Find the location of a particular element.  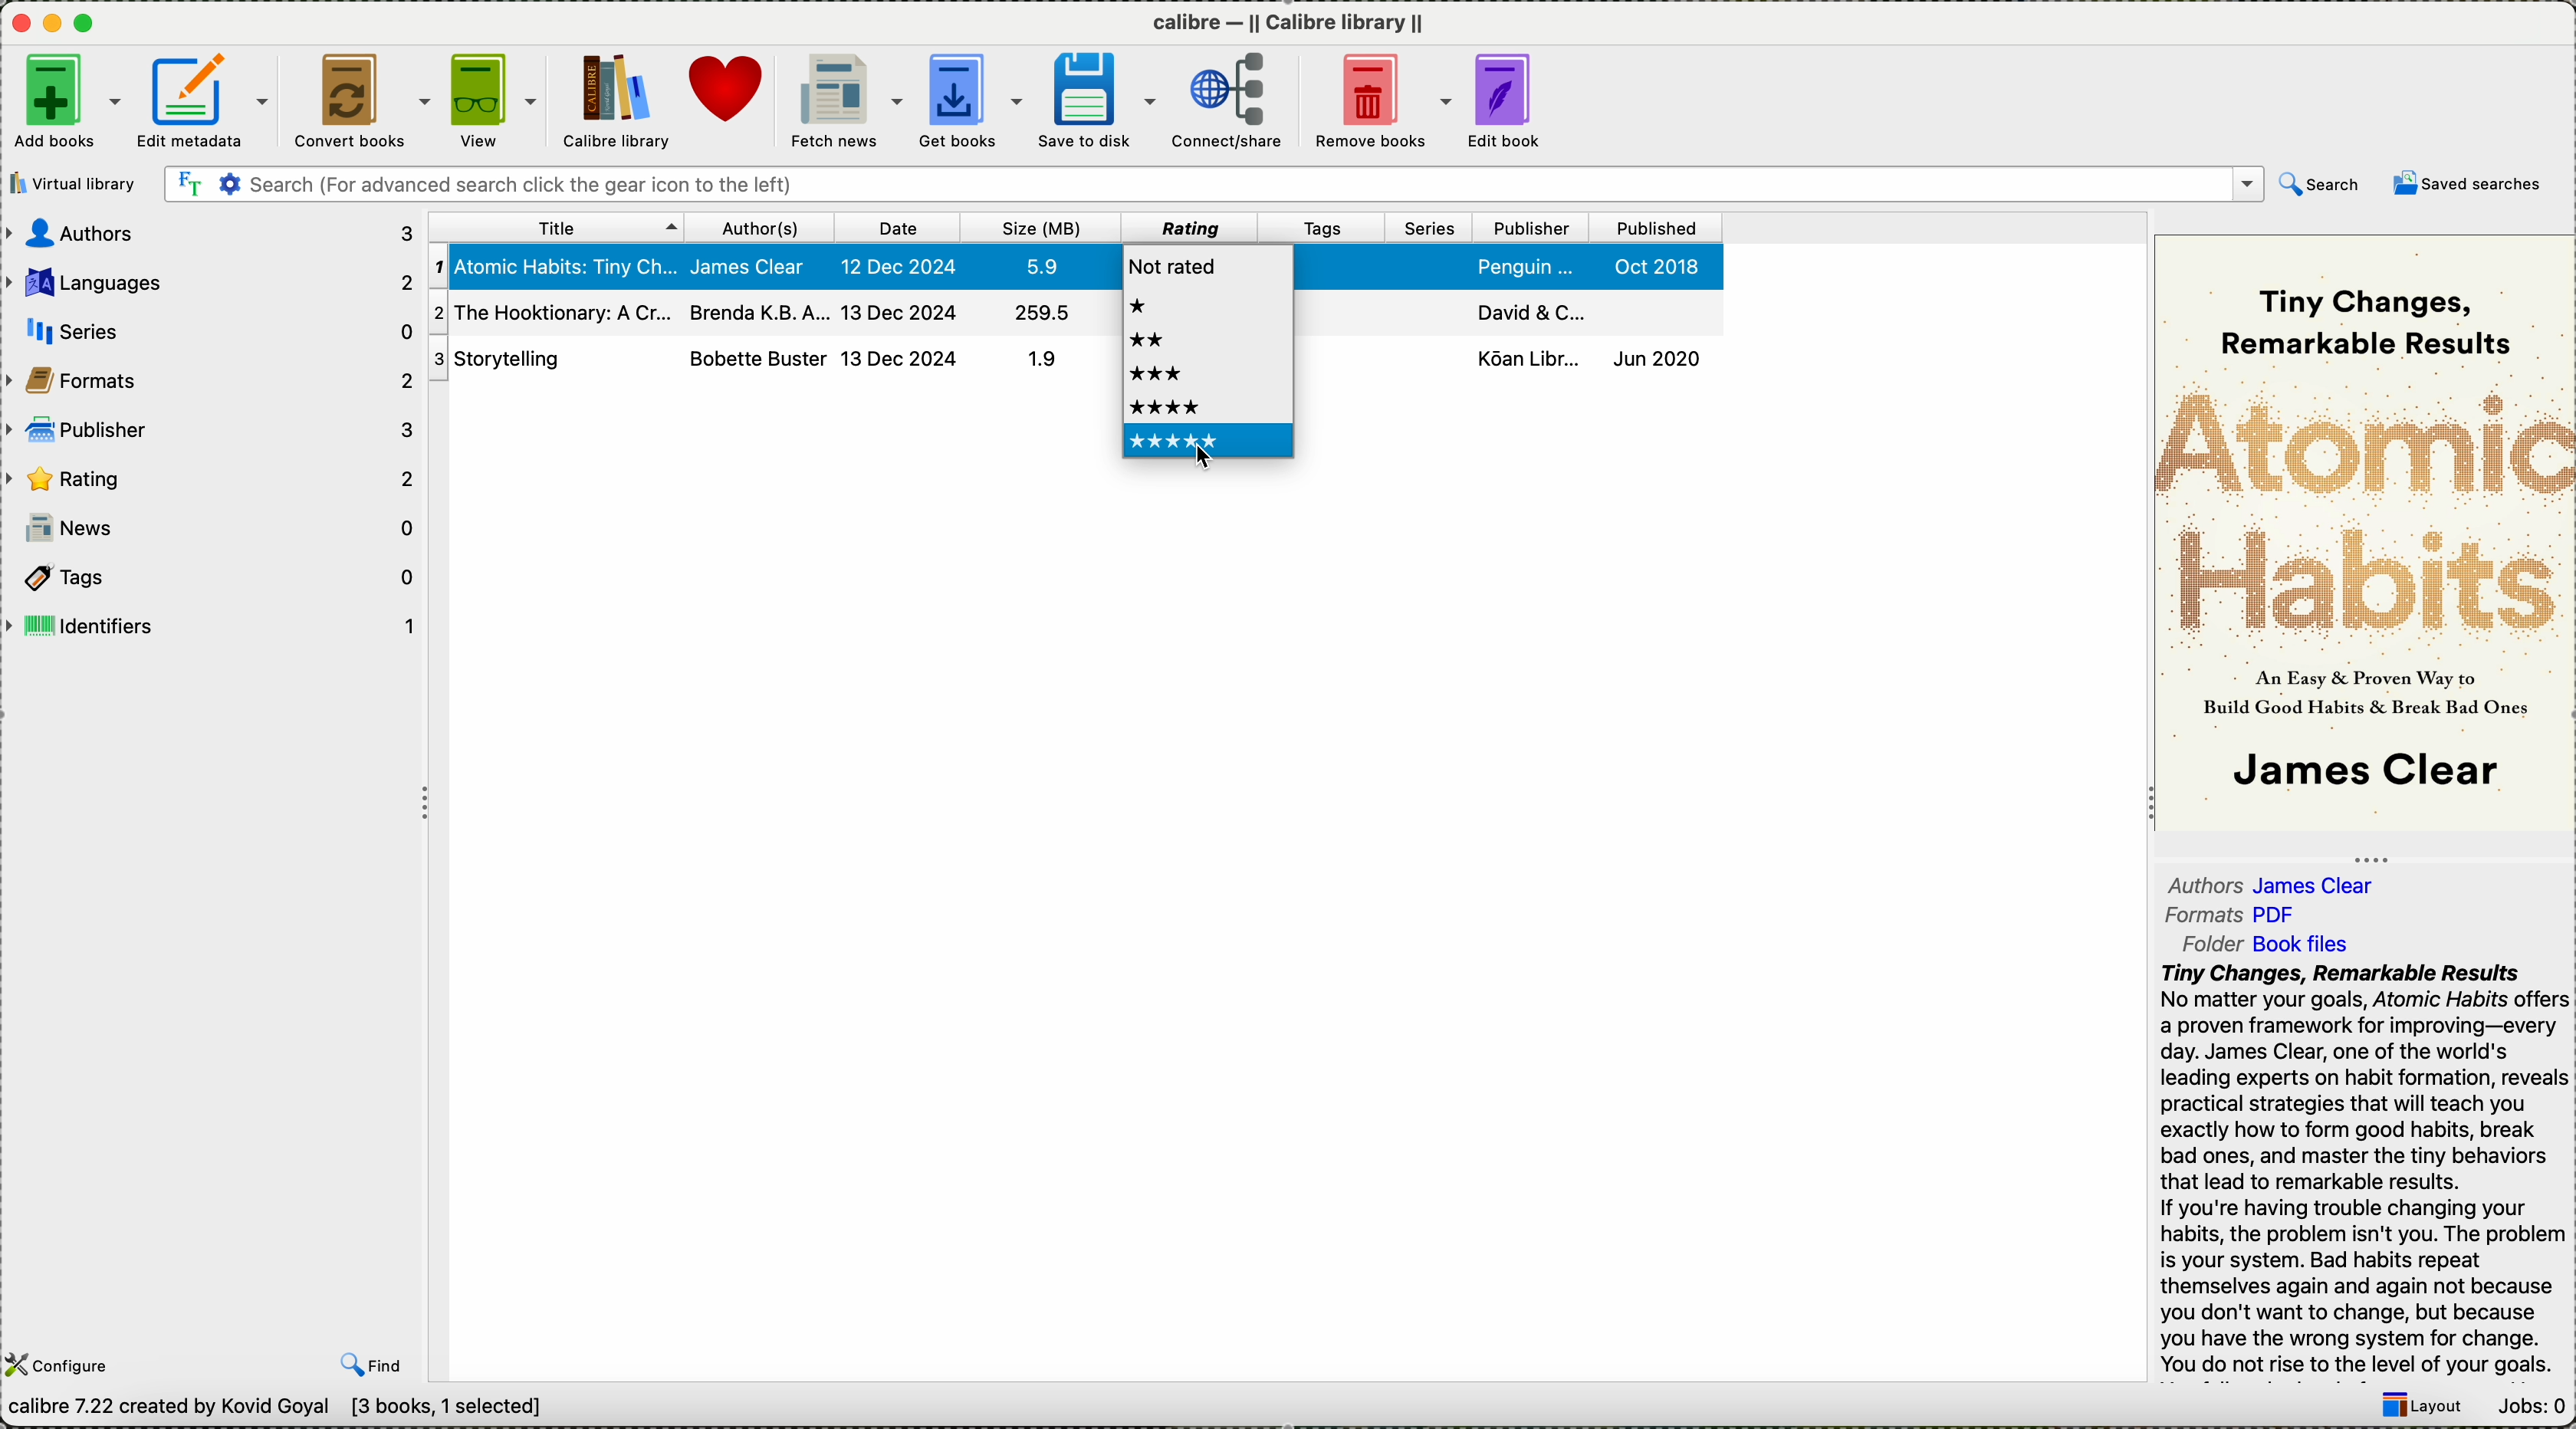

tags is located at coordinates (1320, 226).